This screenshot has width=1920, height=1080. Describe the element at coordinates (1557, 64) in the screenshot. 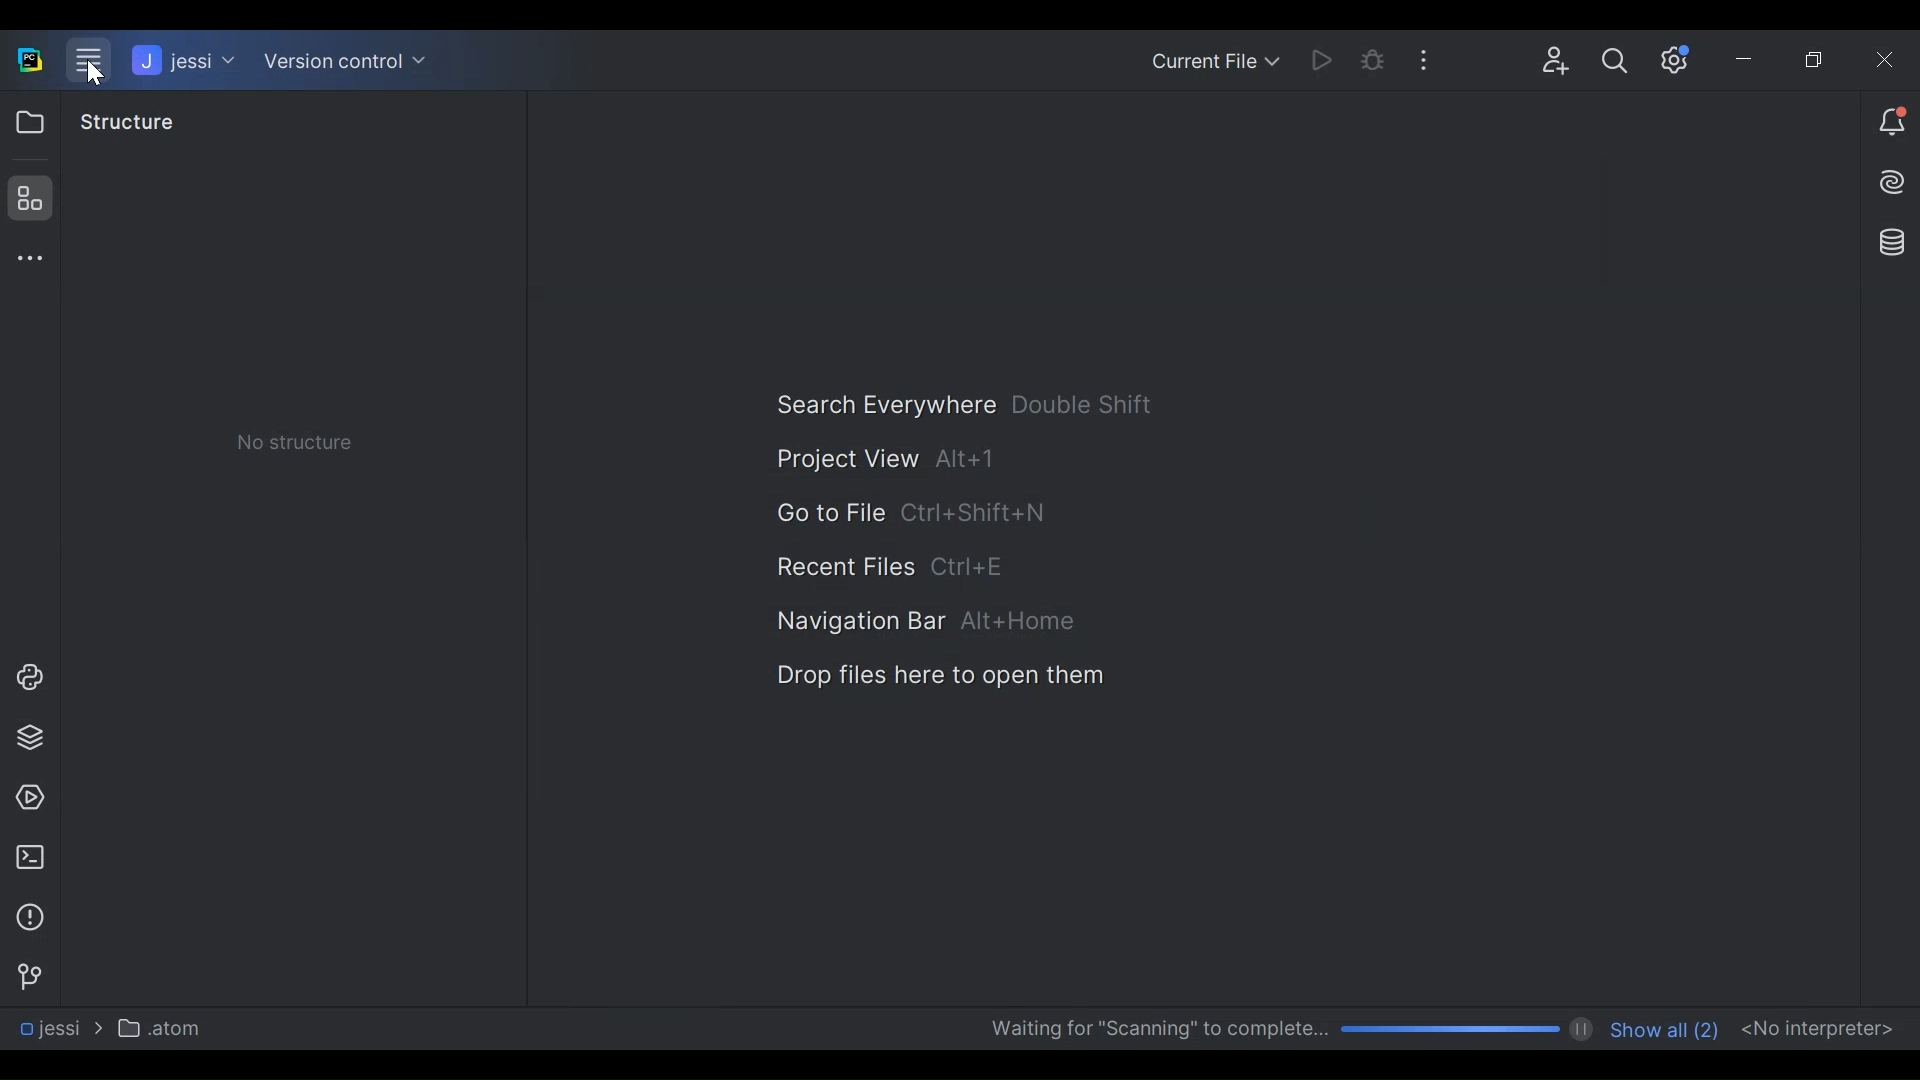

I see `Code with me` at that location.